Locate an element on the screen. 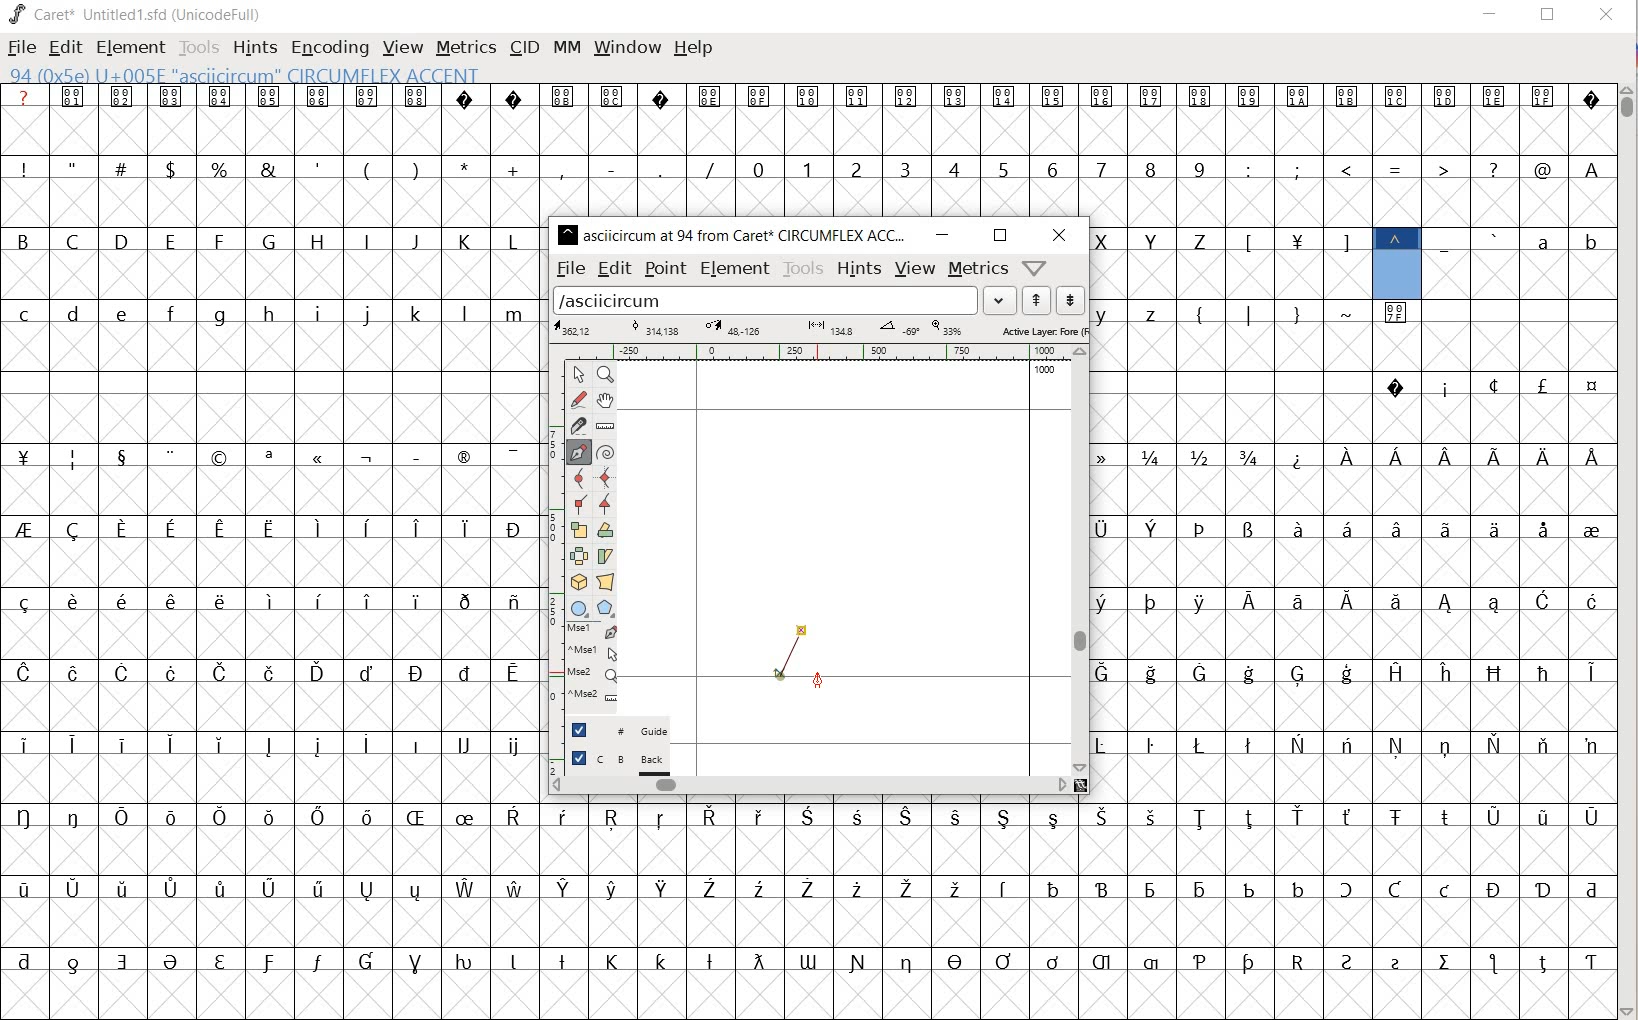 This screenshot has height=1020, width=1638. load word list is located at coordinates (784, 302).